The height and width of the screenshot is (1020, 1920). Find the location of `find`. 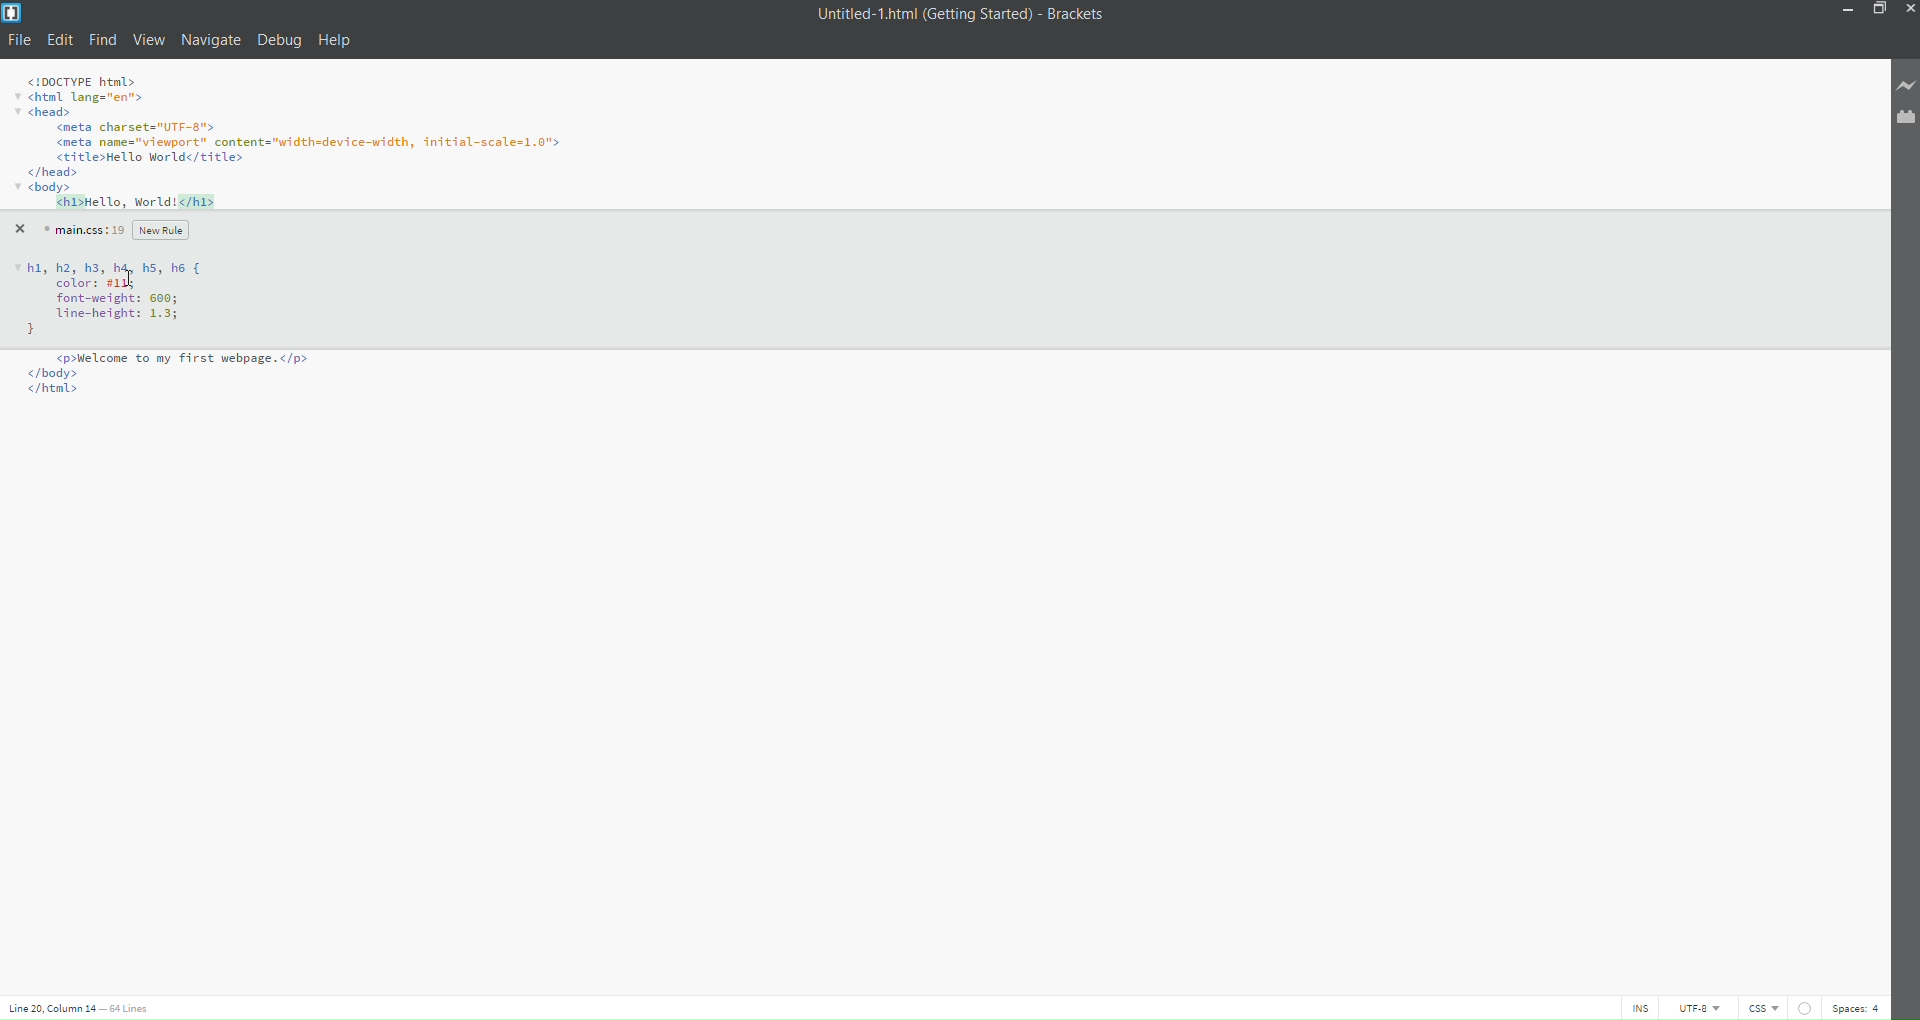

find is located at coordinates (102, 40).